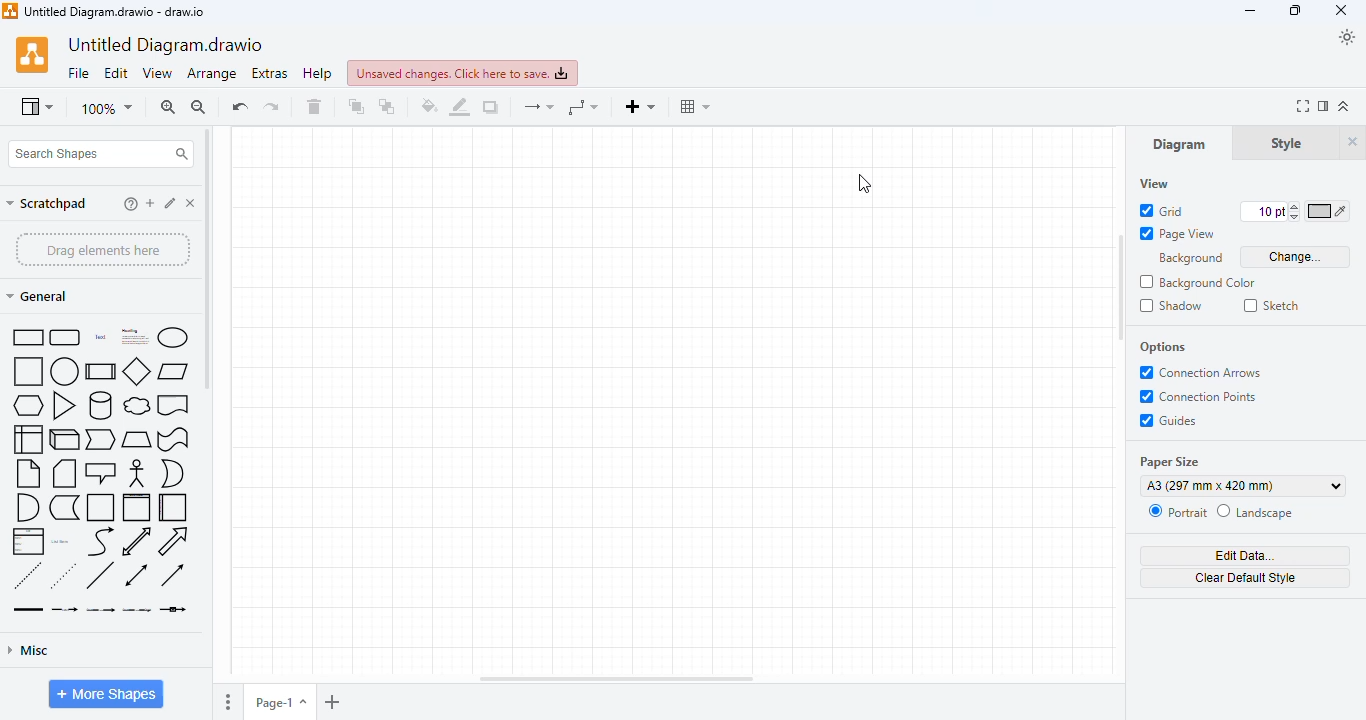 The height and width of the screenshot is (720, 1366). I want to click on vertical scroll bar, so click(1122, 315).